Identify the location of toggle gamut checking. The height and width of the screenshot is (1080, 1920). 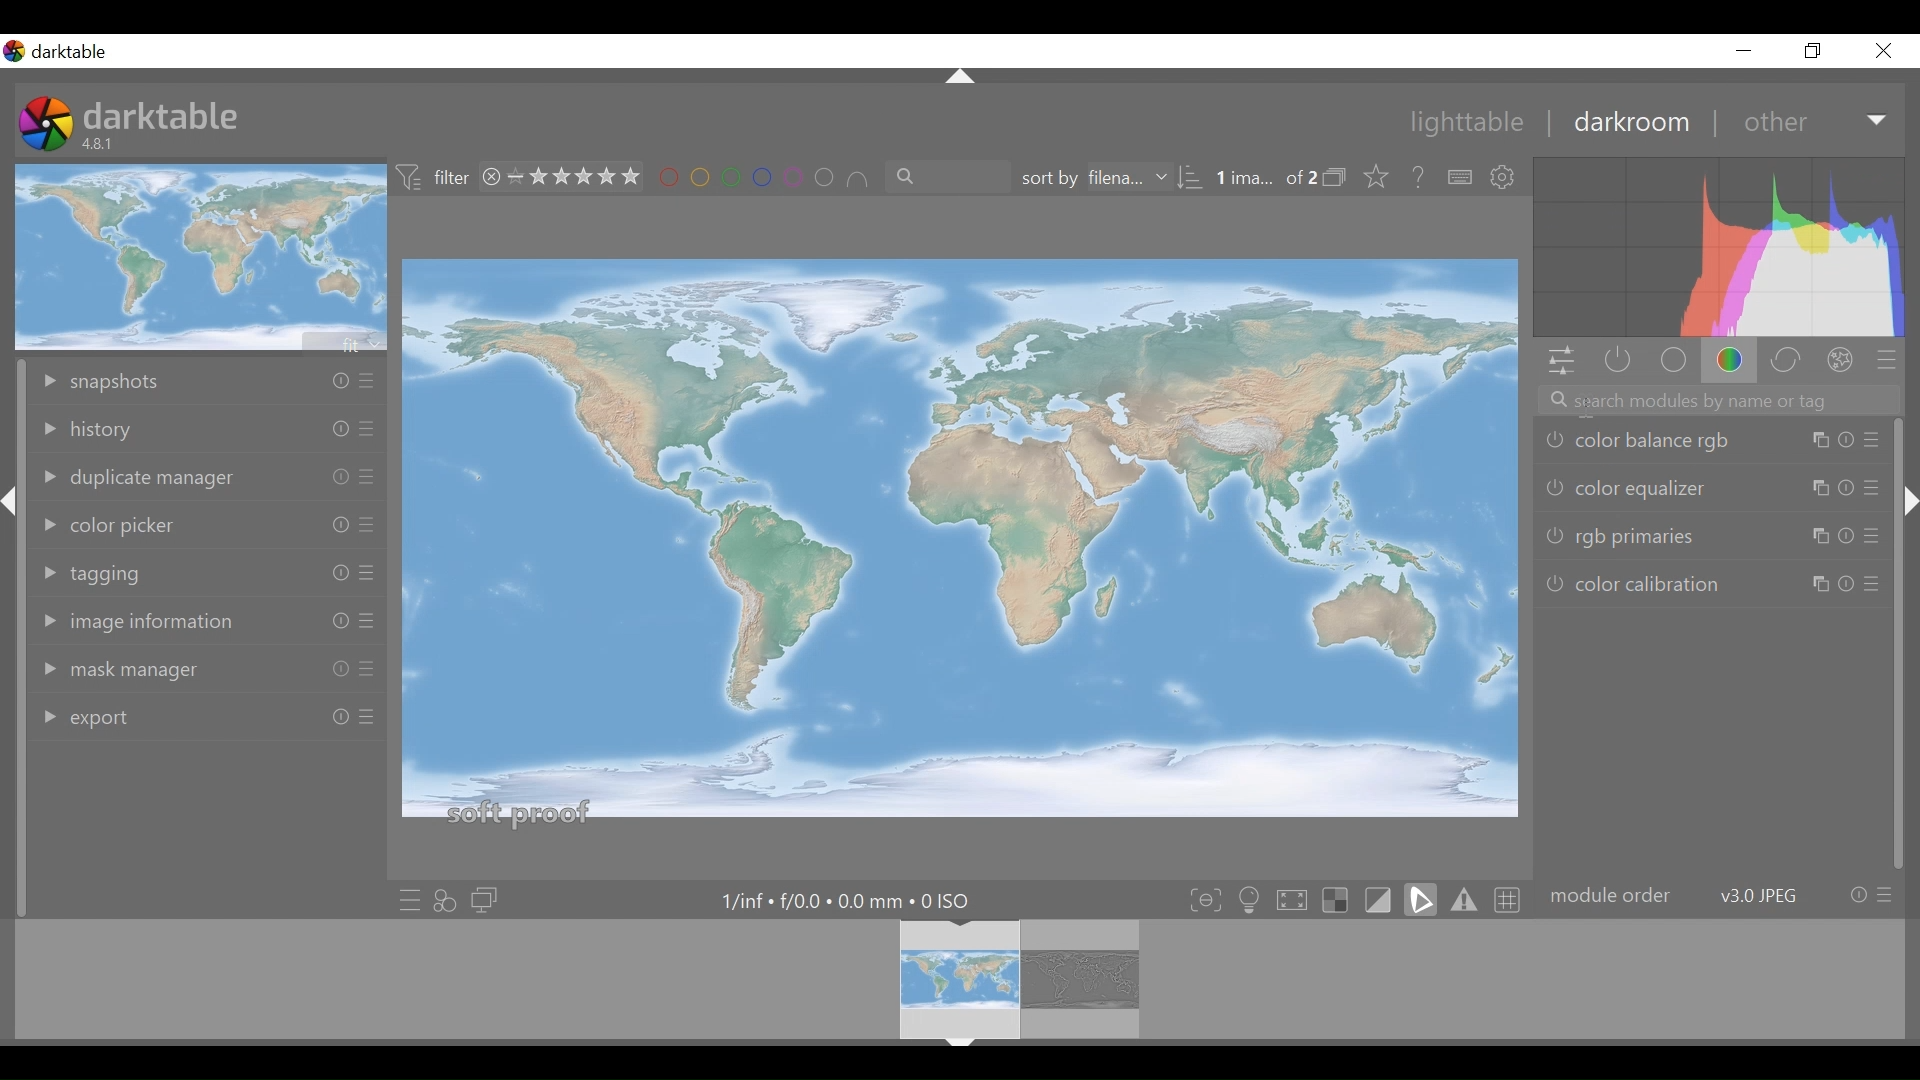
(1465, 899).